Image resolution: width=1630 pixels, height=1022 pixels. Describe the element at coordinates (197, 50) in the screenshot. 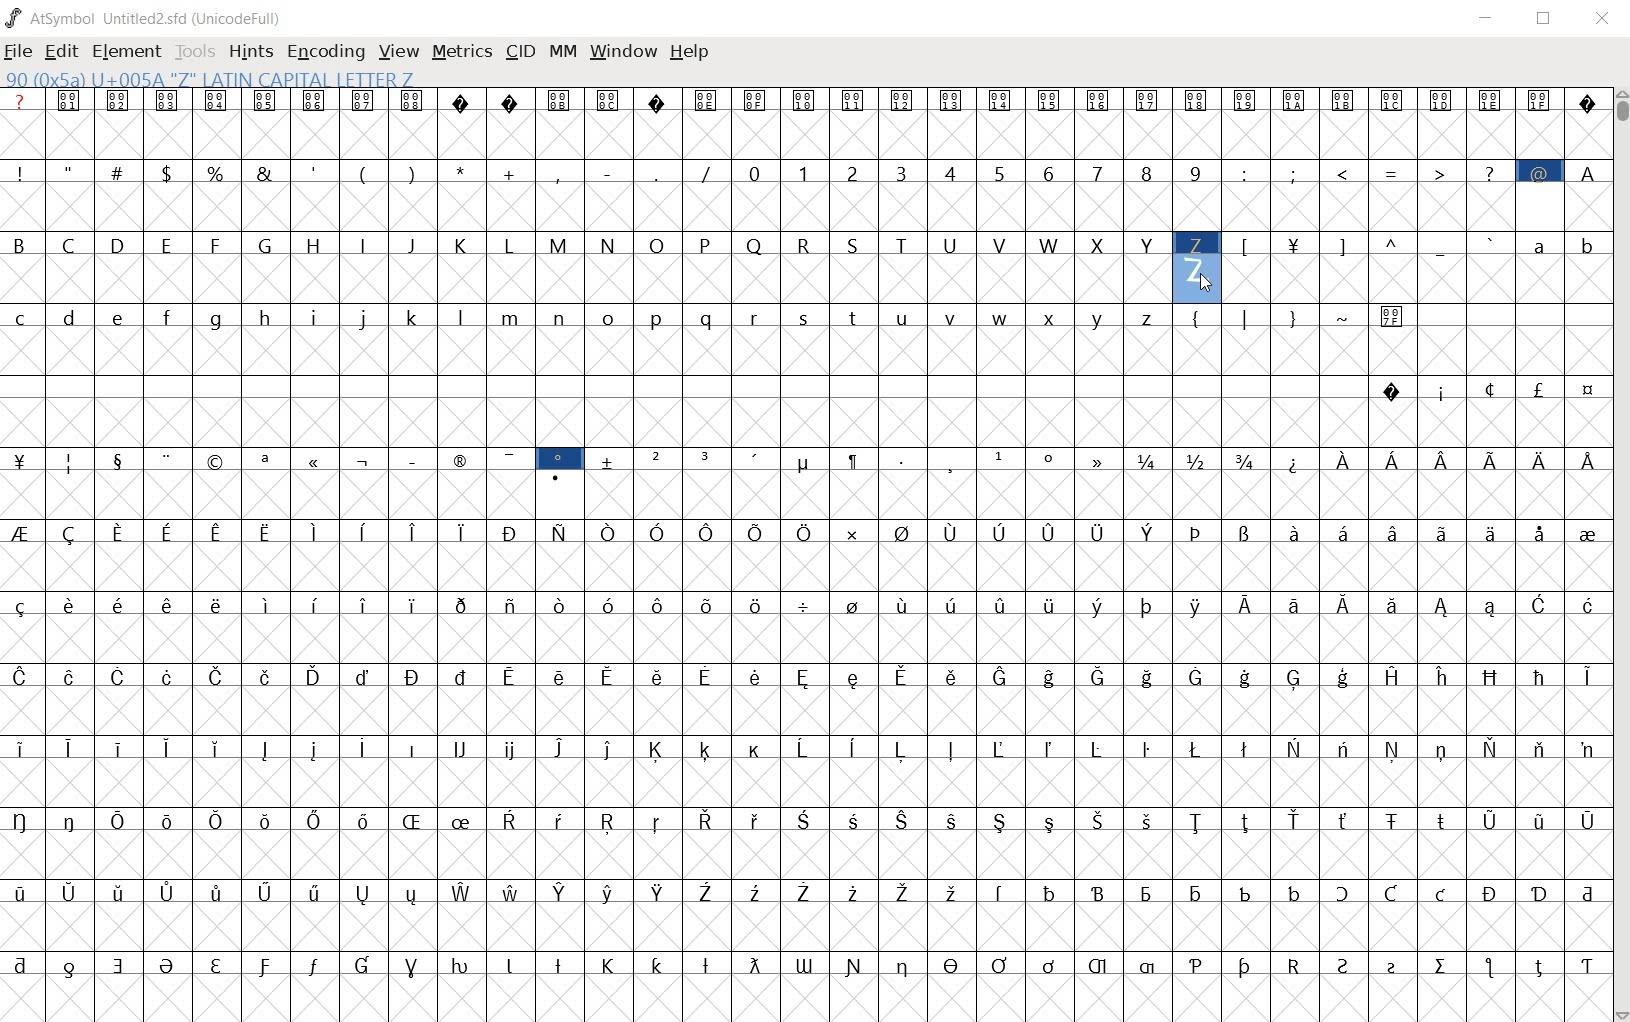

I see `tools` at that location.